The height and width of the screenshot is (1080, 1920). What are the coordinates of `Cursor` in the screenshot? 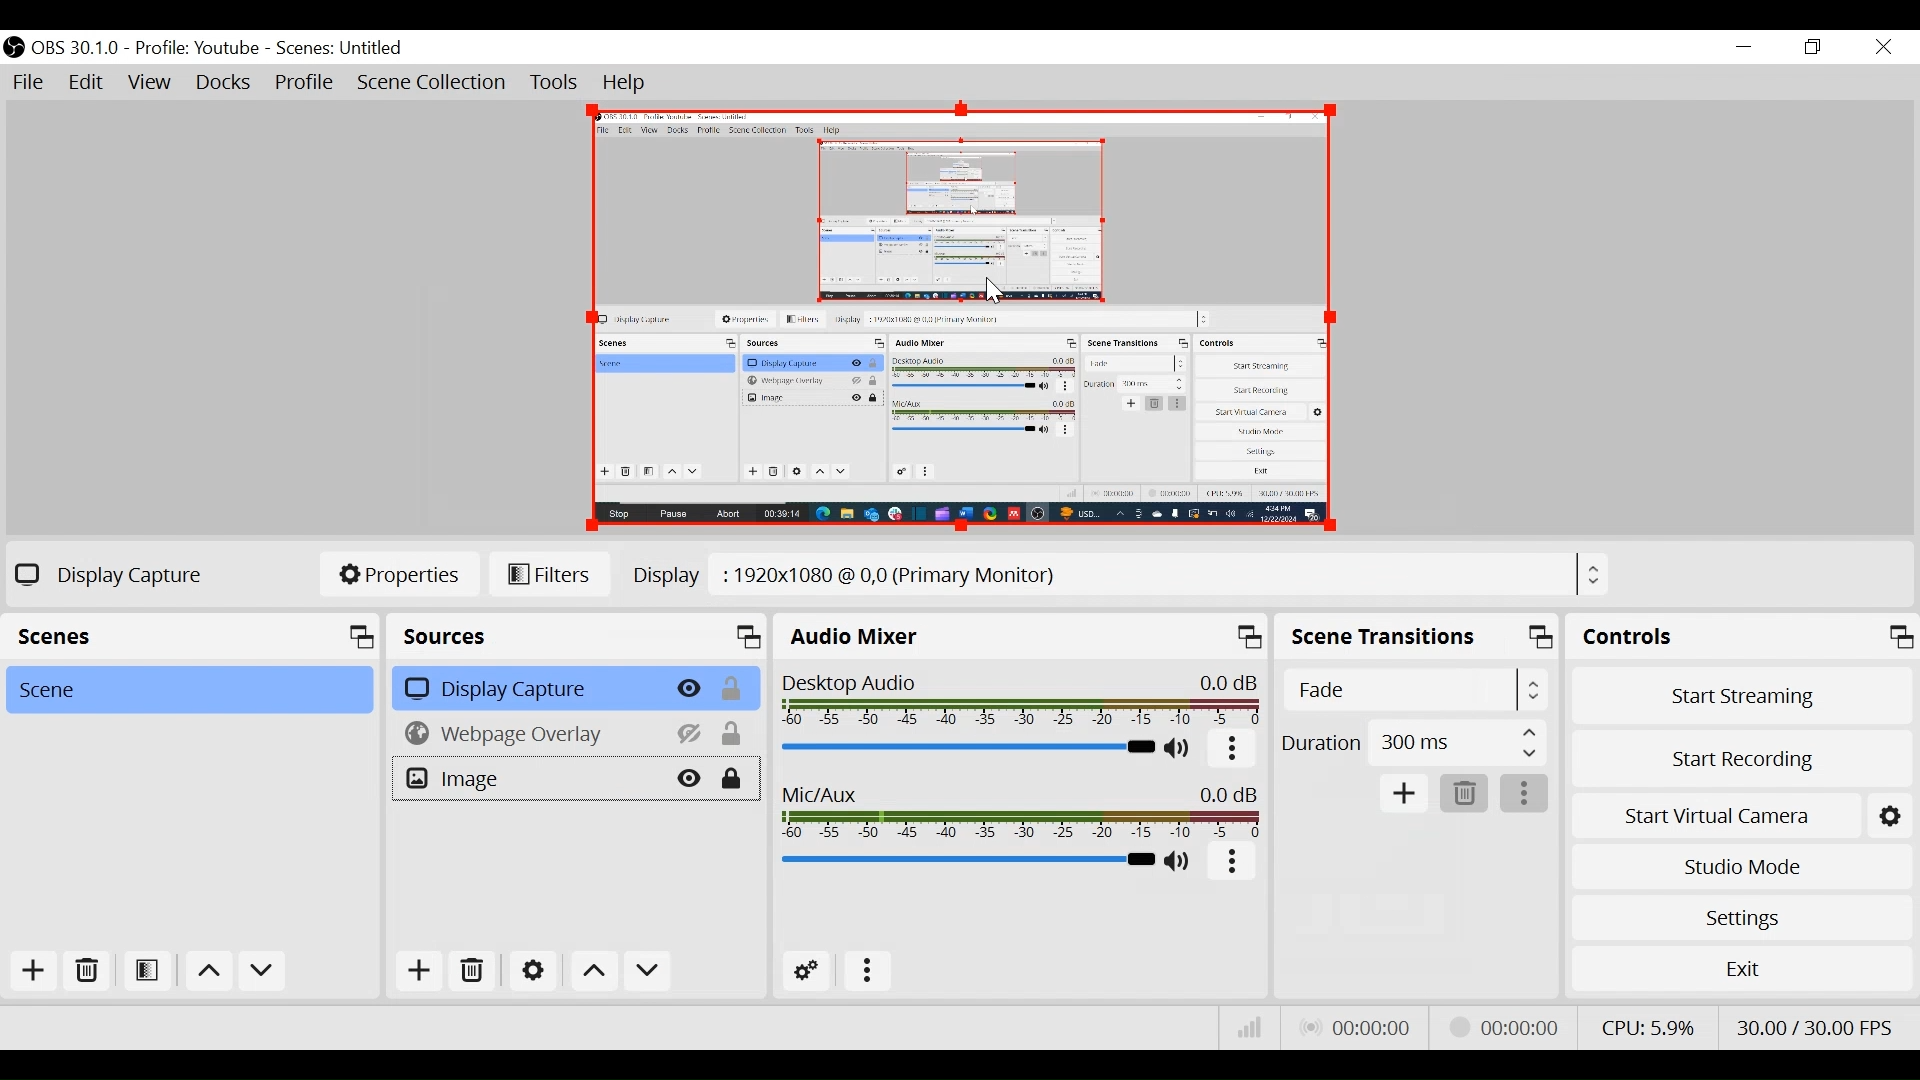 It's located at (991, 288).